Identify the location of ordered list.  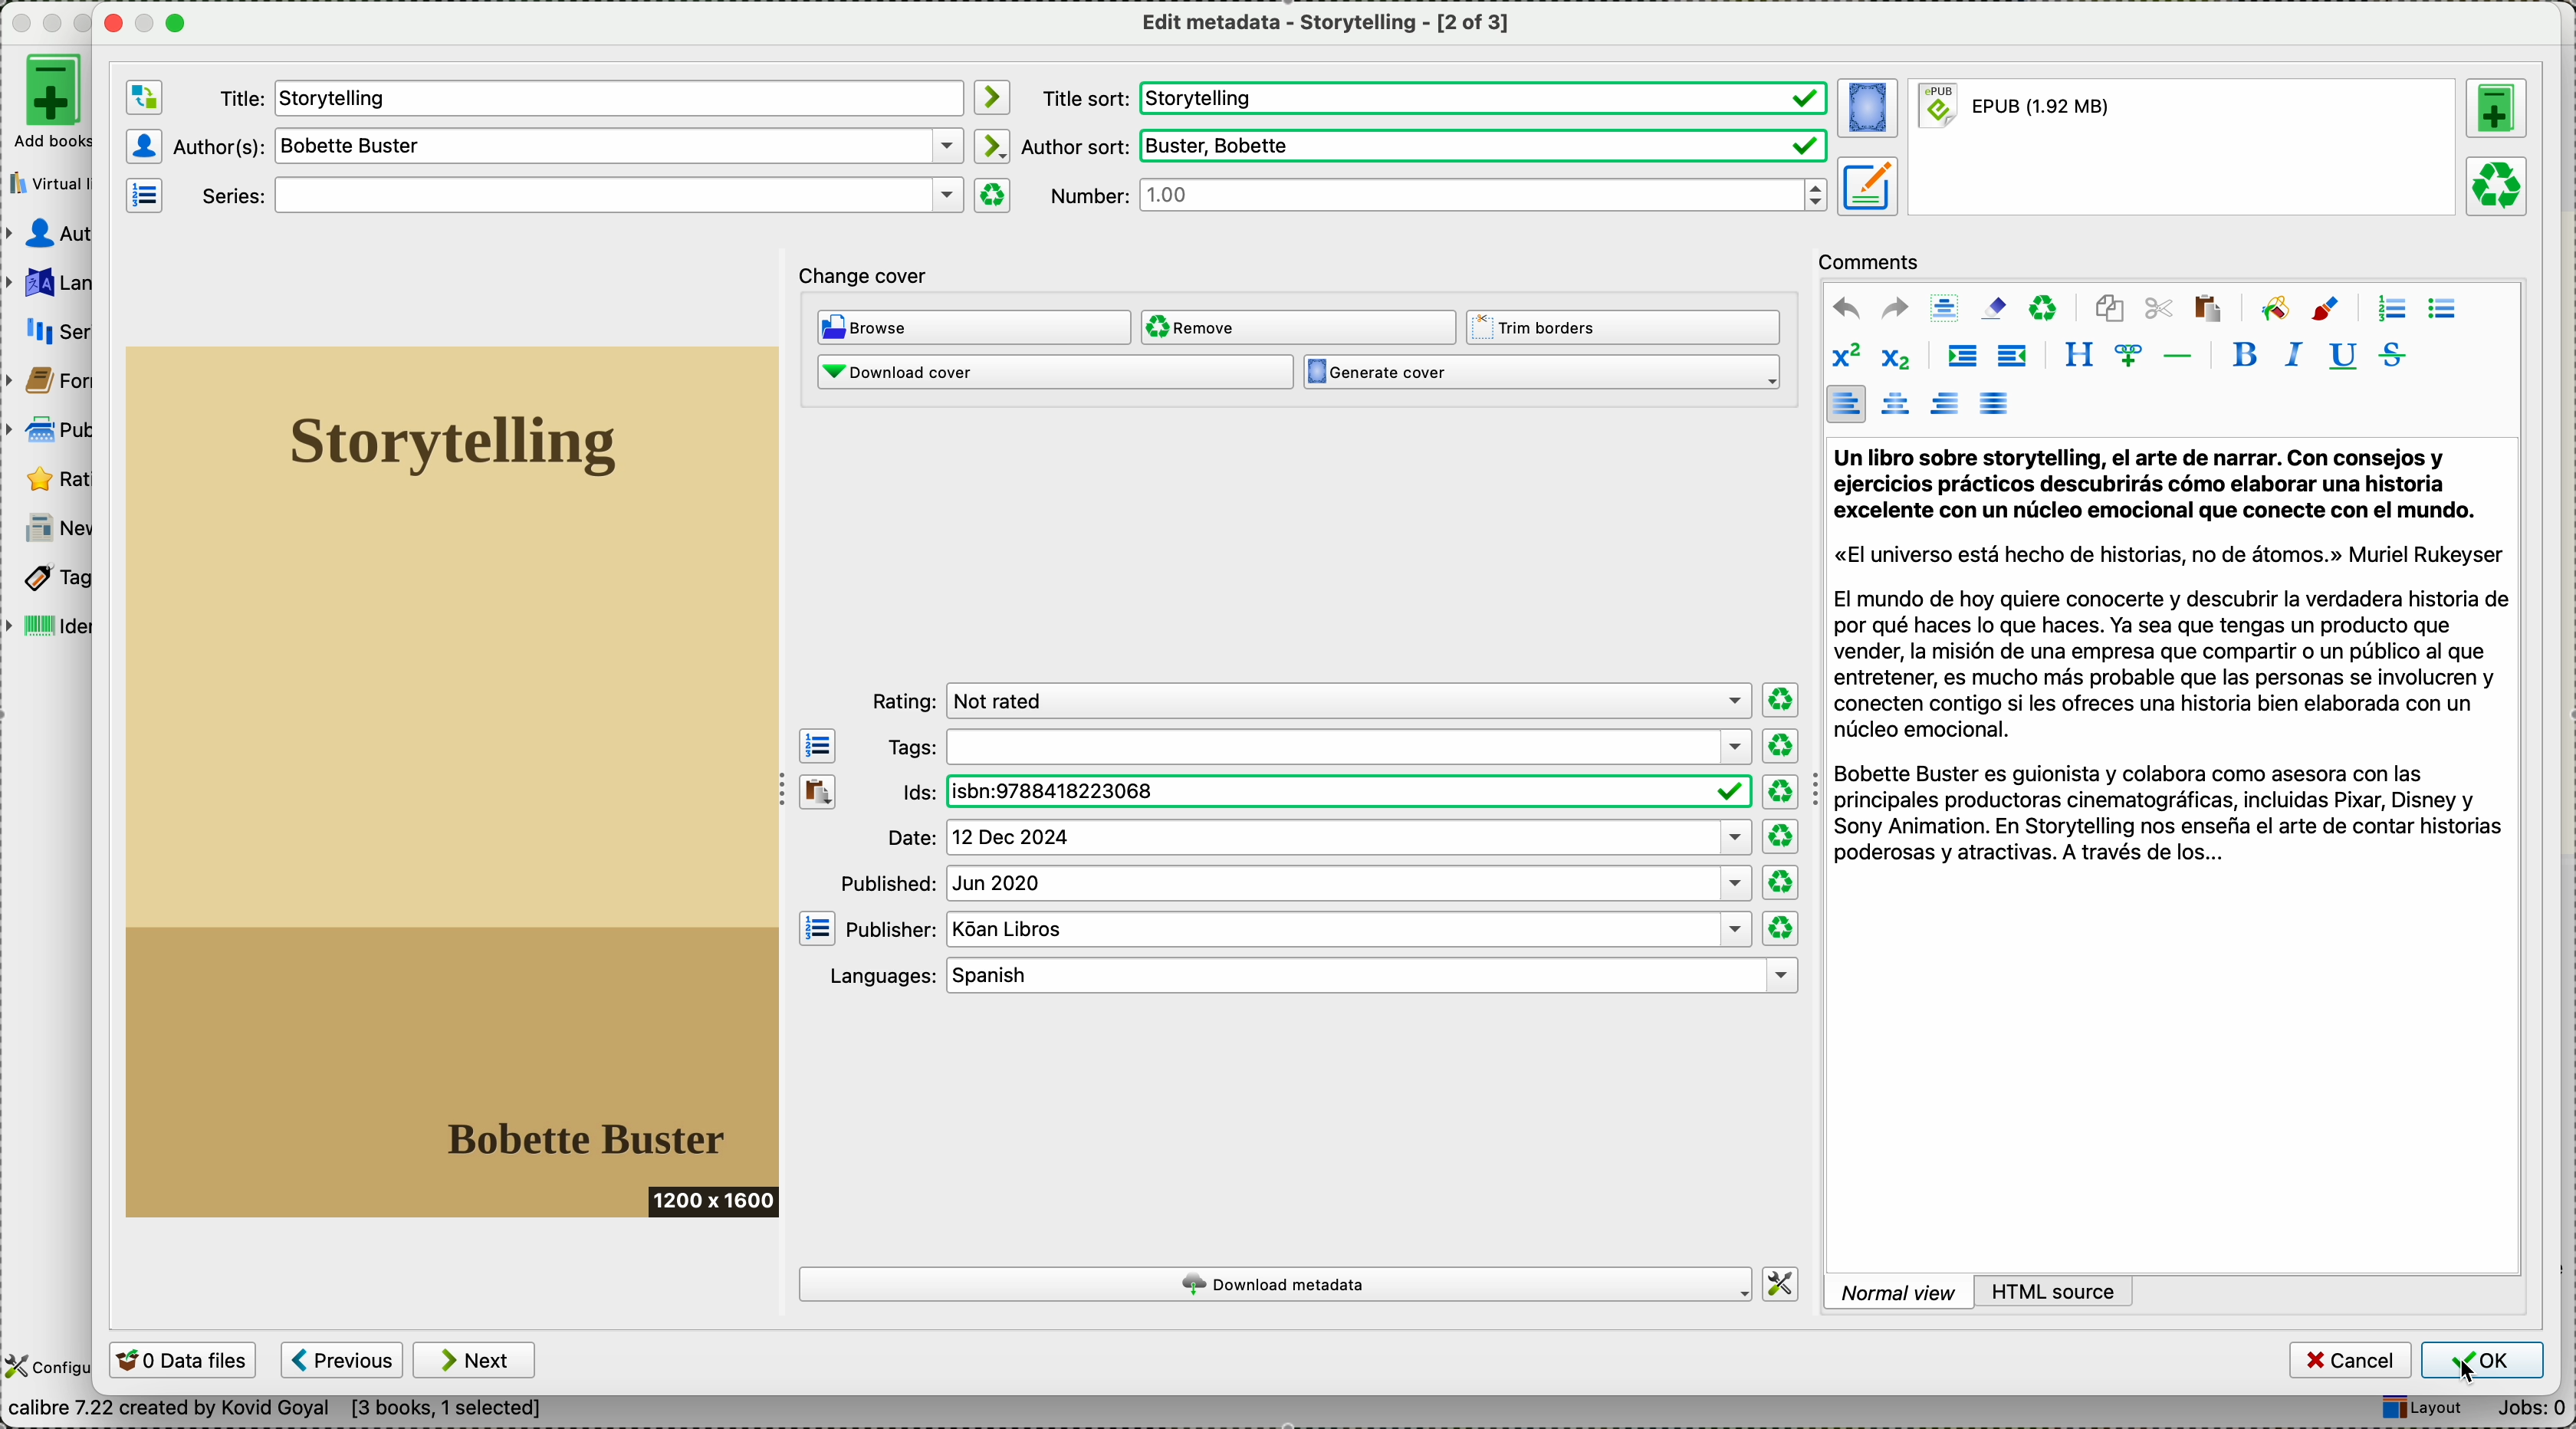
(2389, 308).